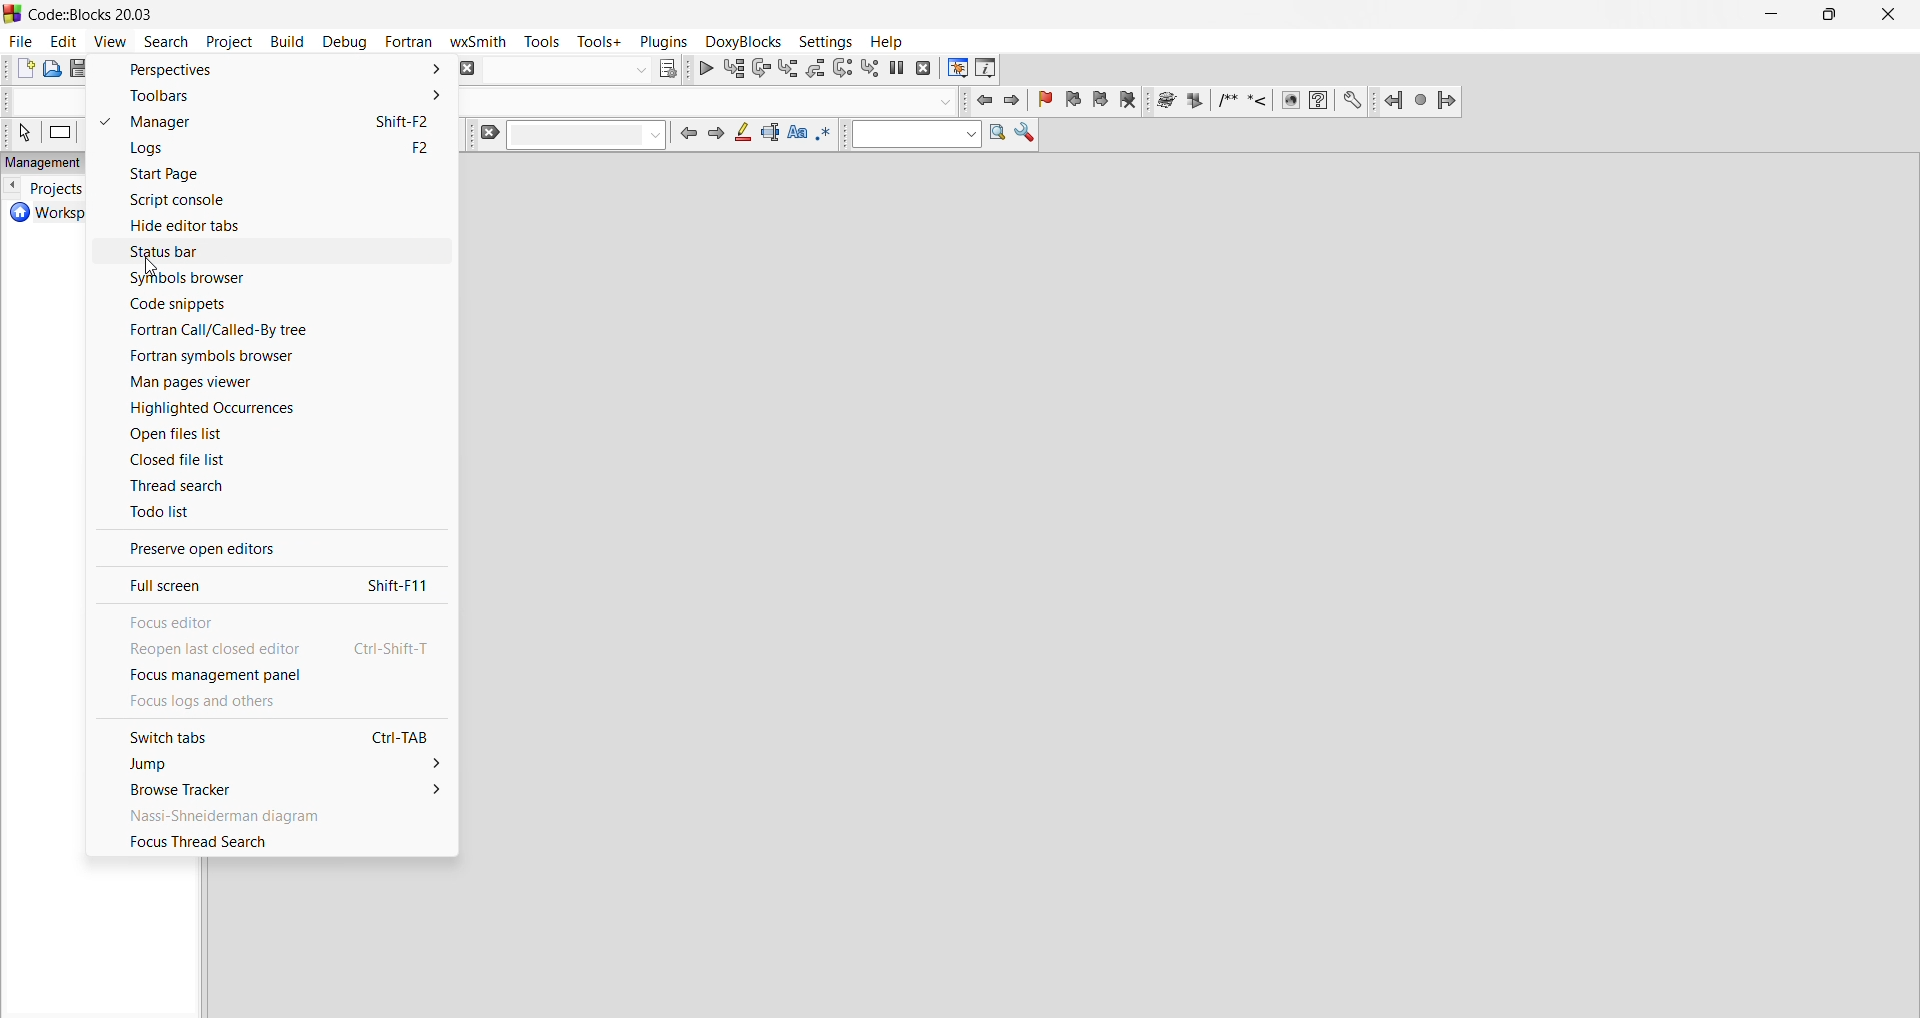  I want to click on preserve open editors, so click(273, 545).